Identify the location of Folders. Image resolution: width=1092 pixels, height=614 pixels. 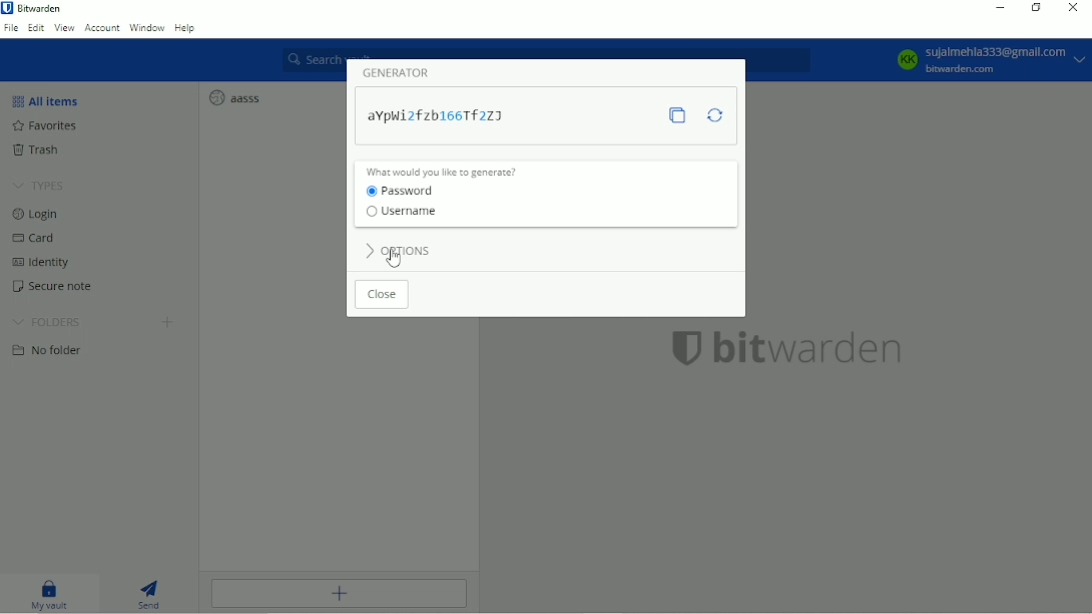
(50, 322).